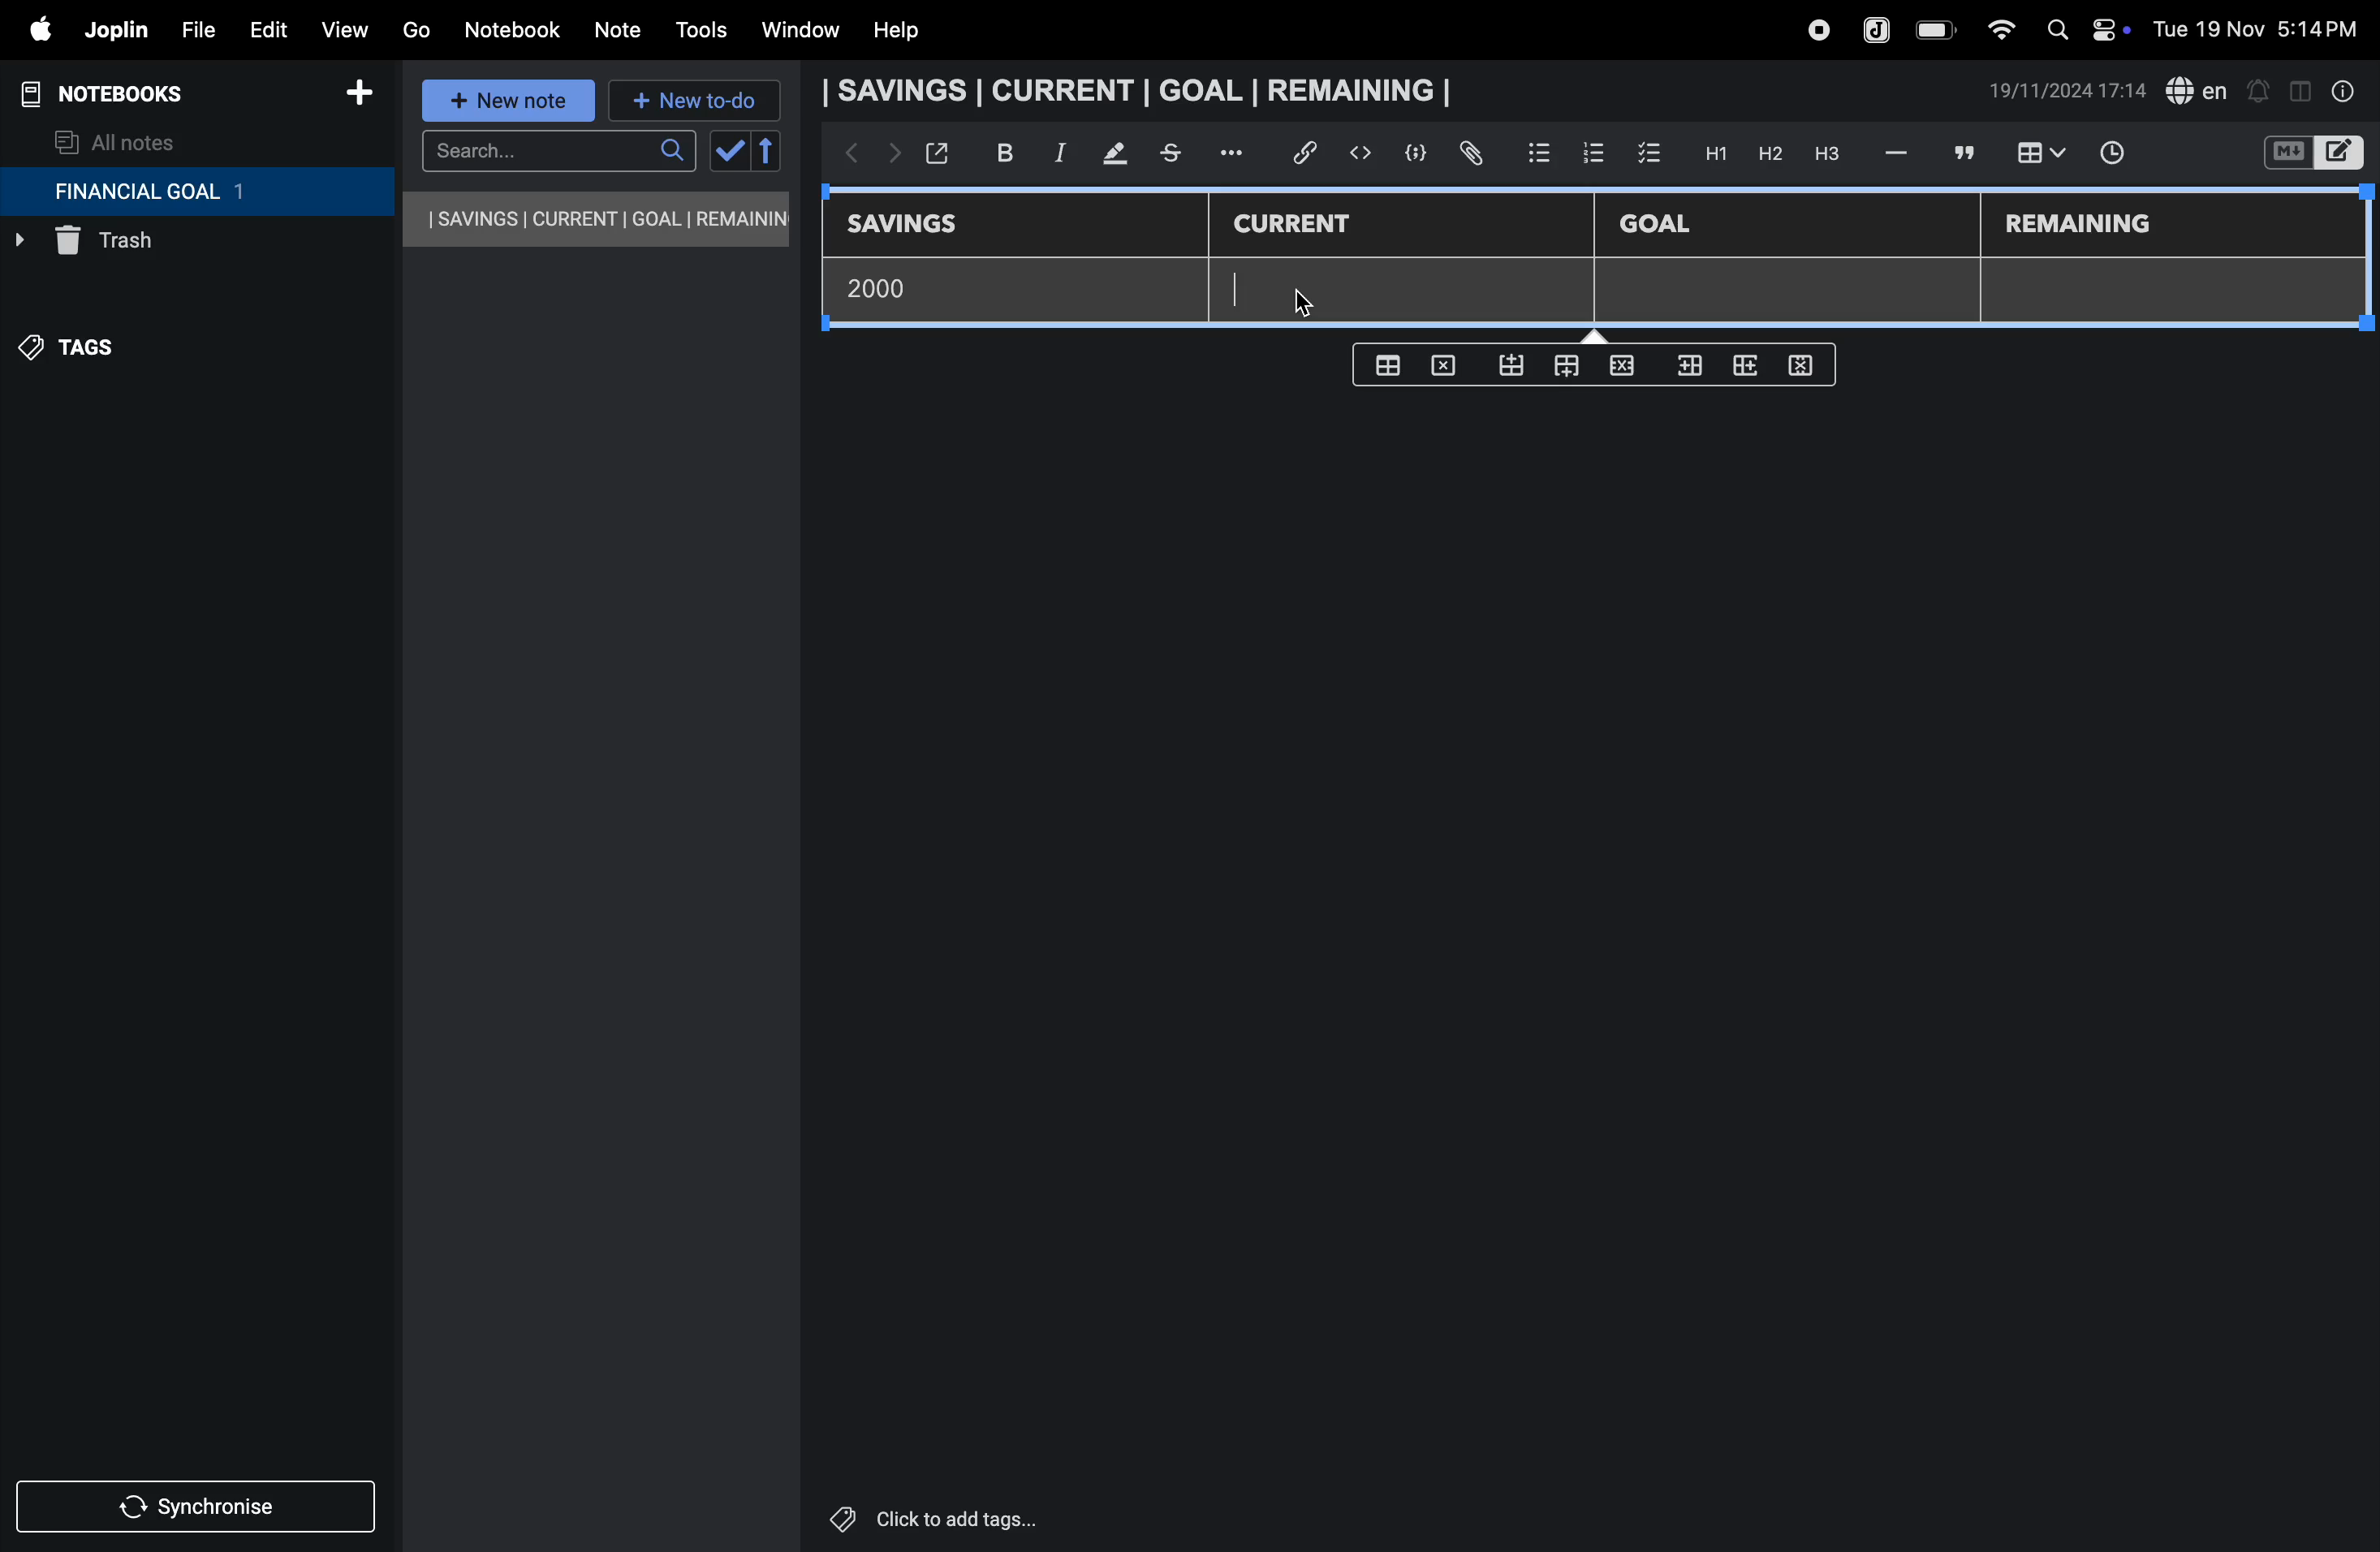  What do you see at coordinates (196, 192) in the screenshot?
I see `financial goal` at bounding box center [196, 192].